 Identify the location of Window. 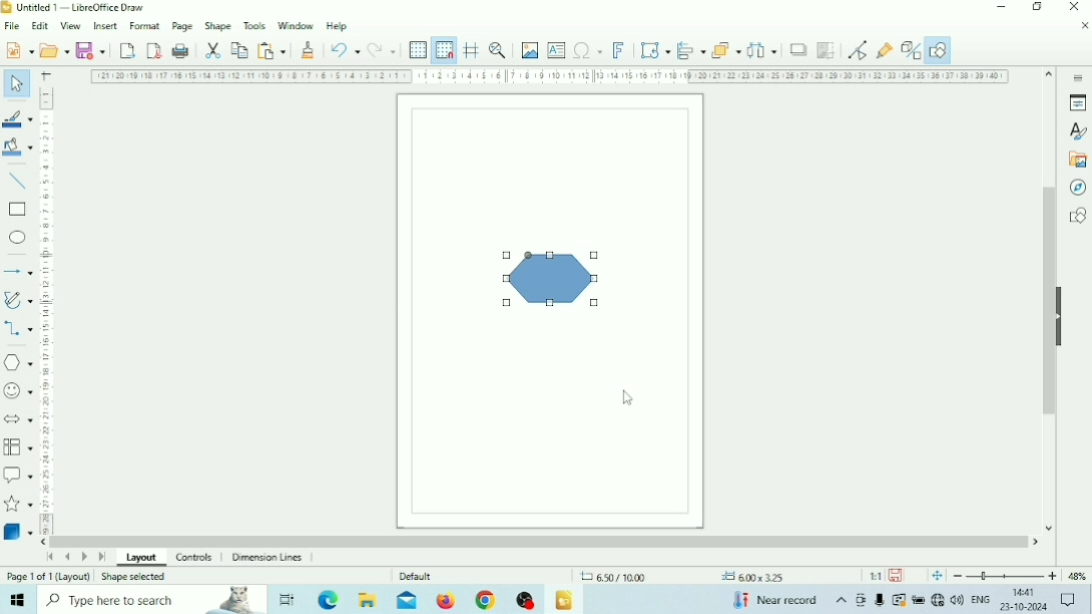
(296, 25).